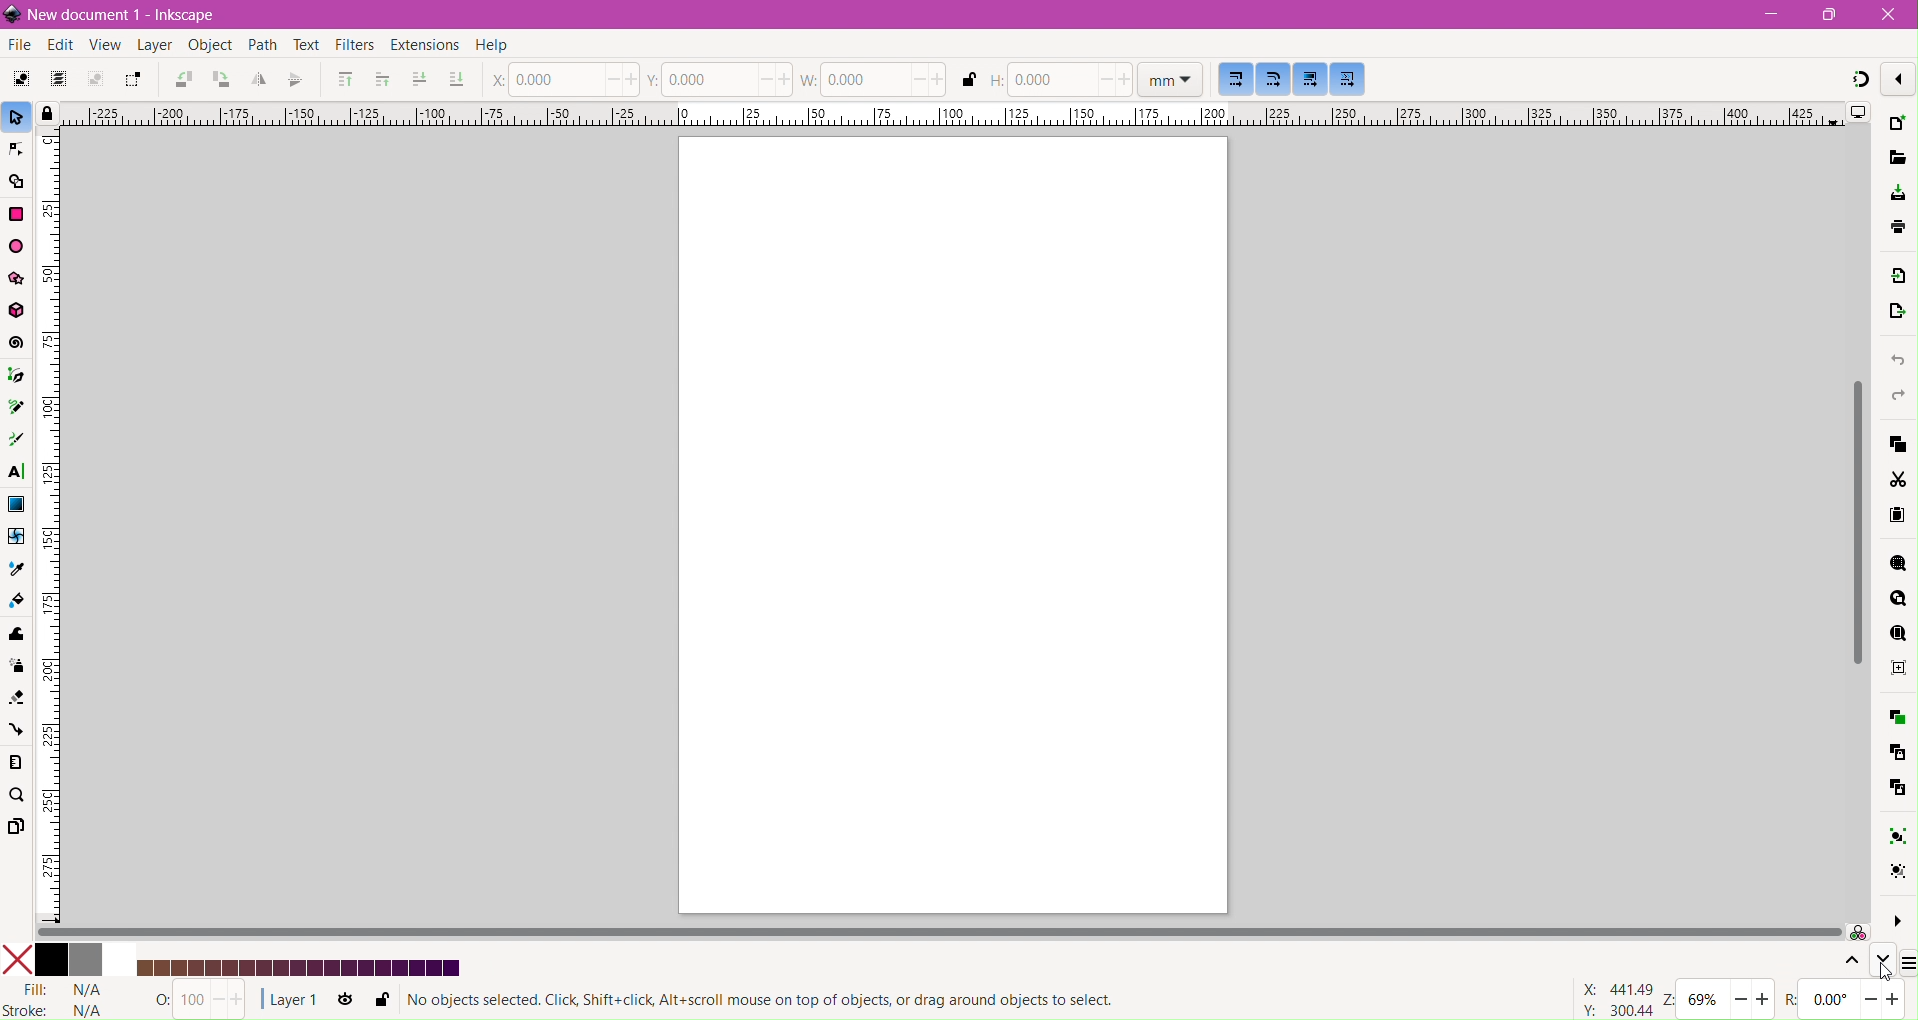  What do you see at coordinates (1274, 78) in the screenshot?
I see `When scaling rectangles, scale the radii of rounded corners` at bounding box center [1274, 78].